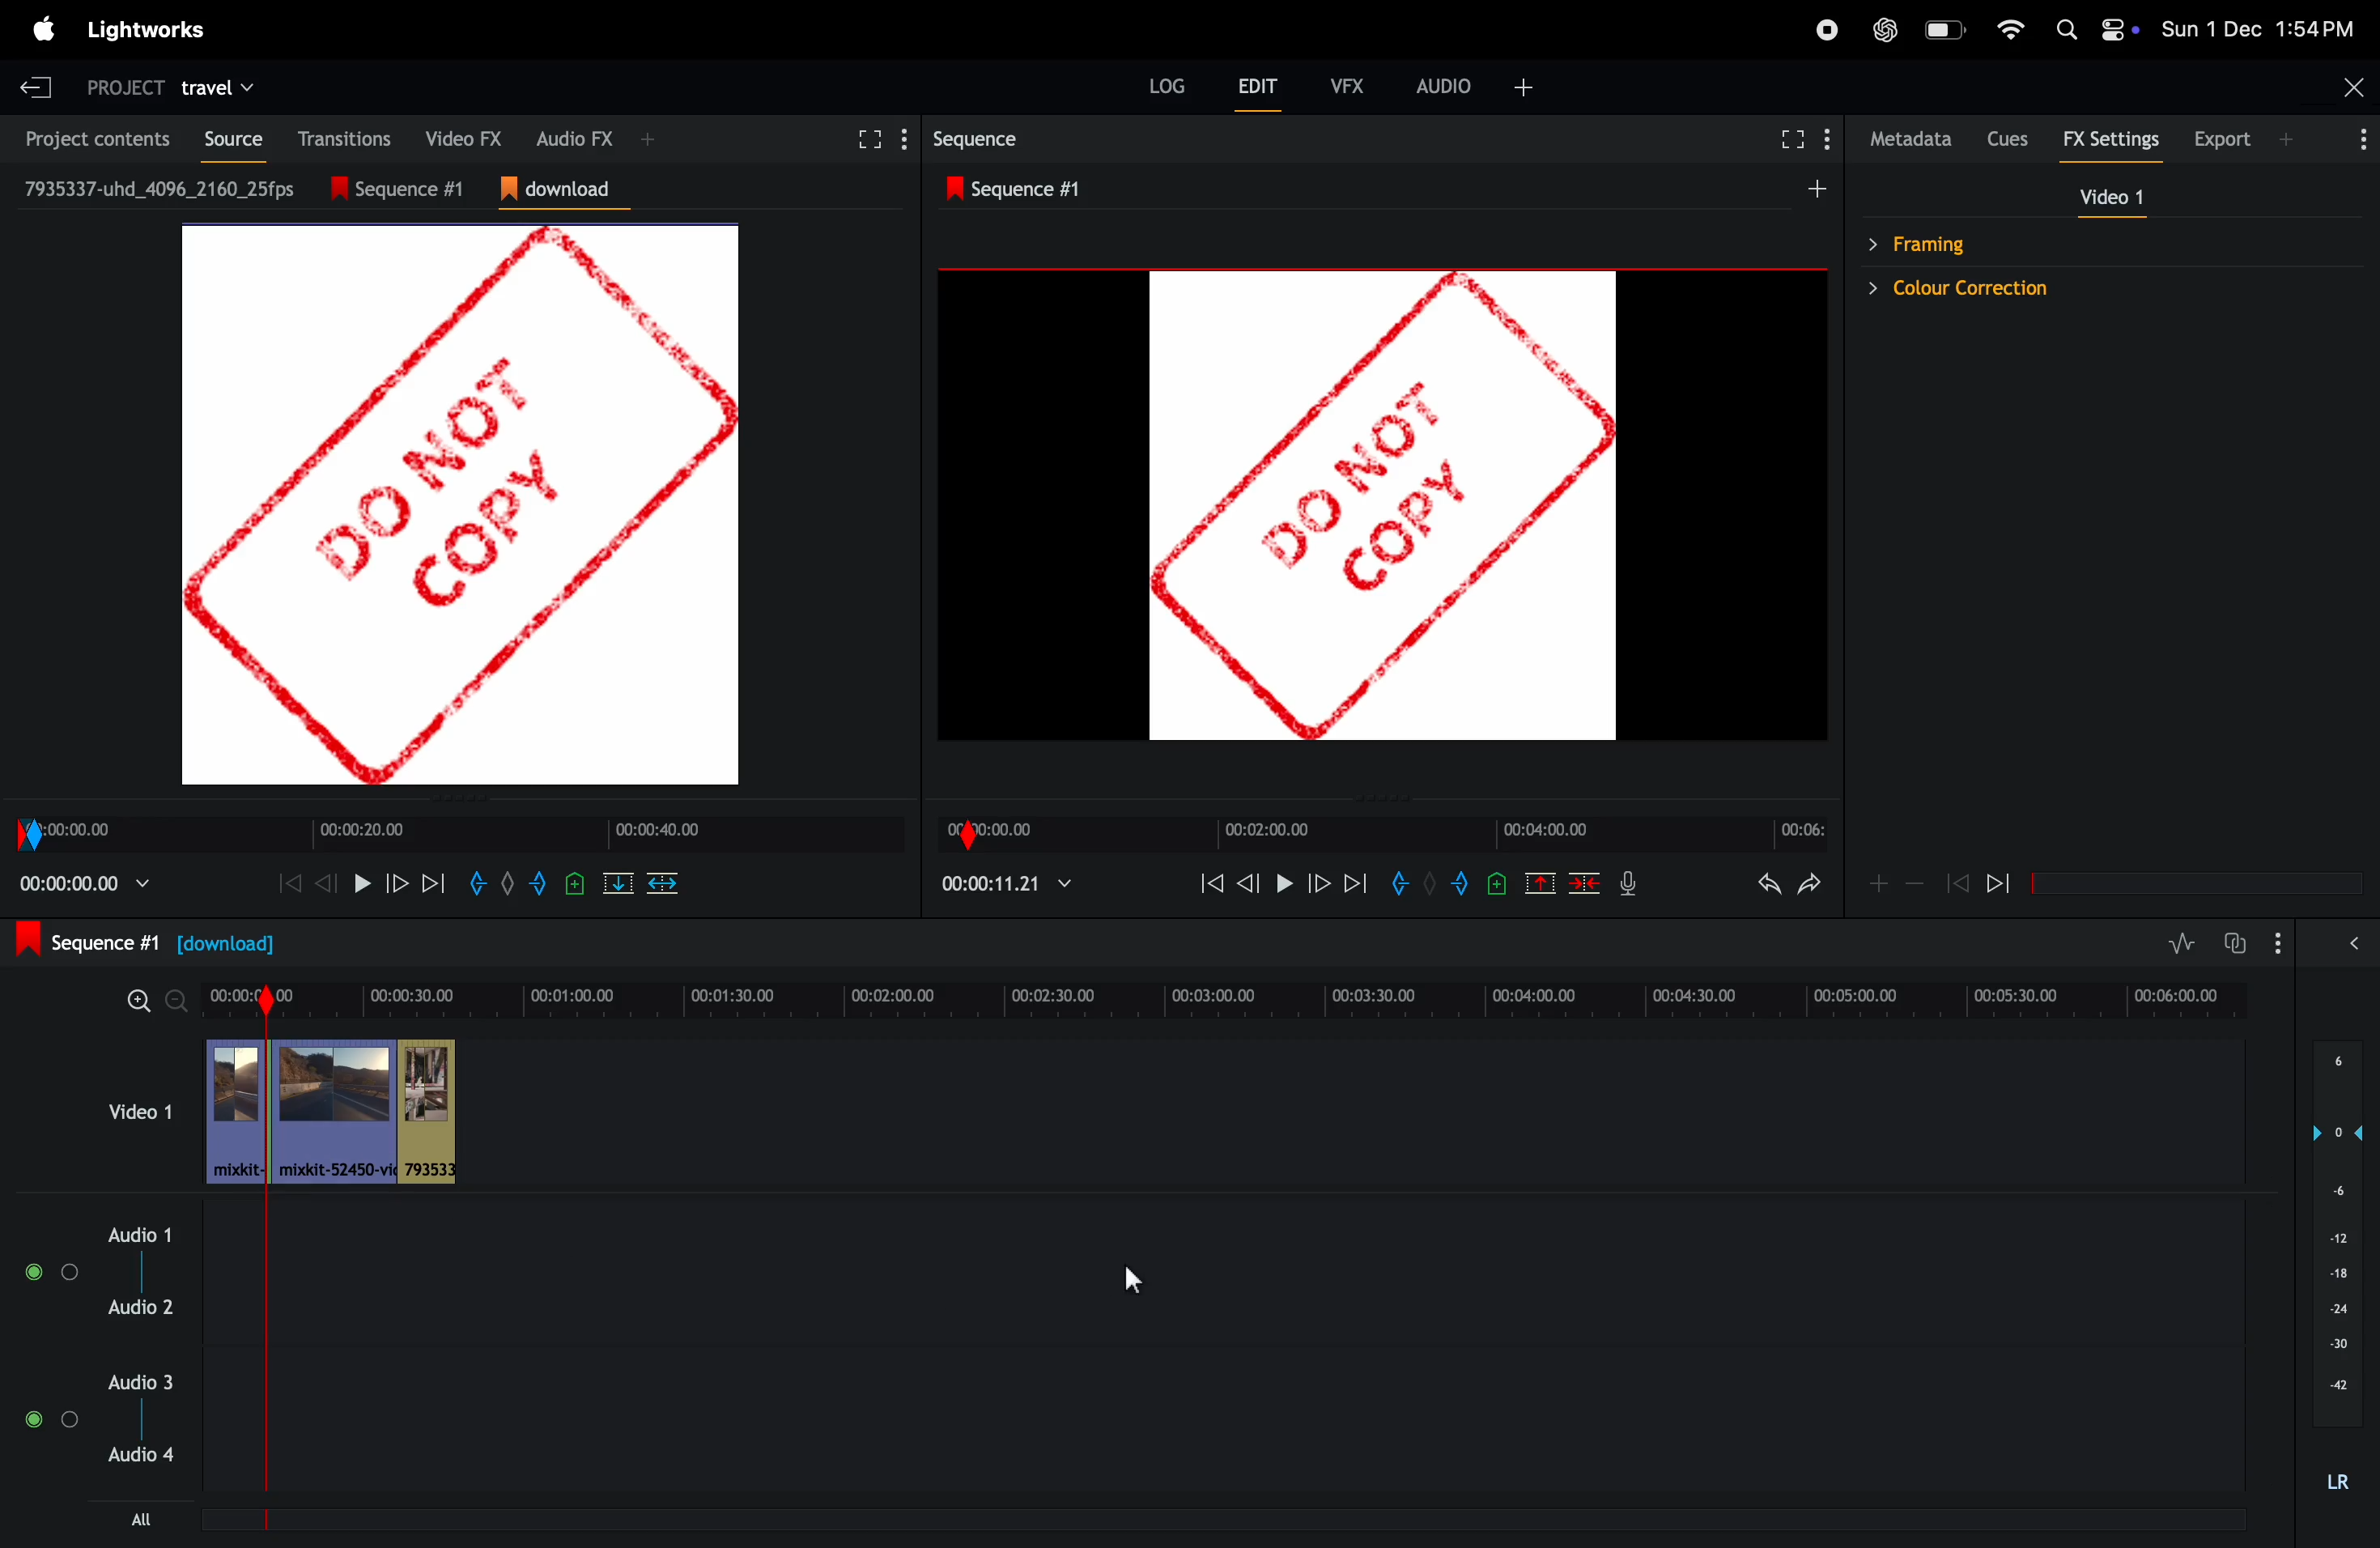  Describe the element at coordinates (1948, 29) in the screenshot. I see `battery` at that location.